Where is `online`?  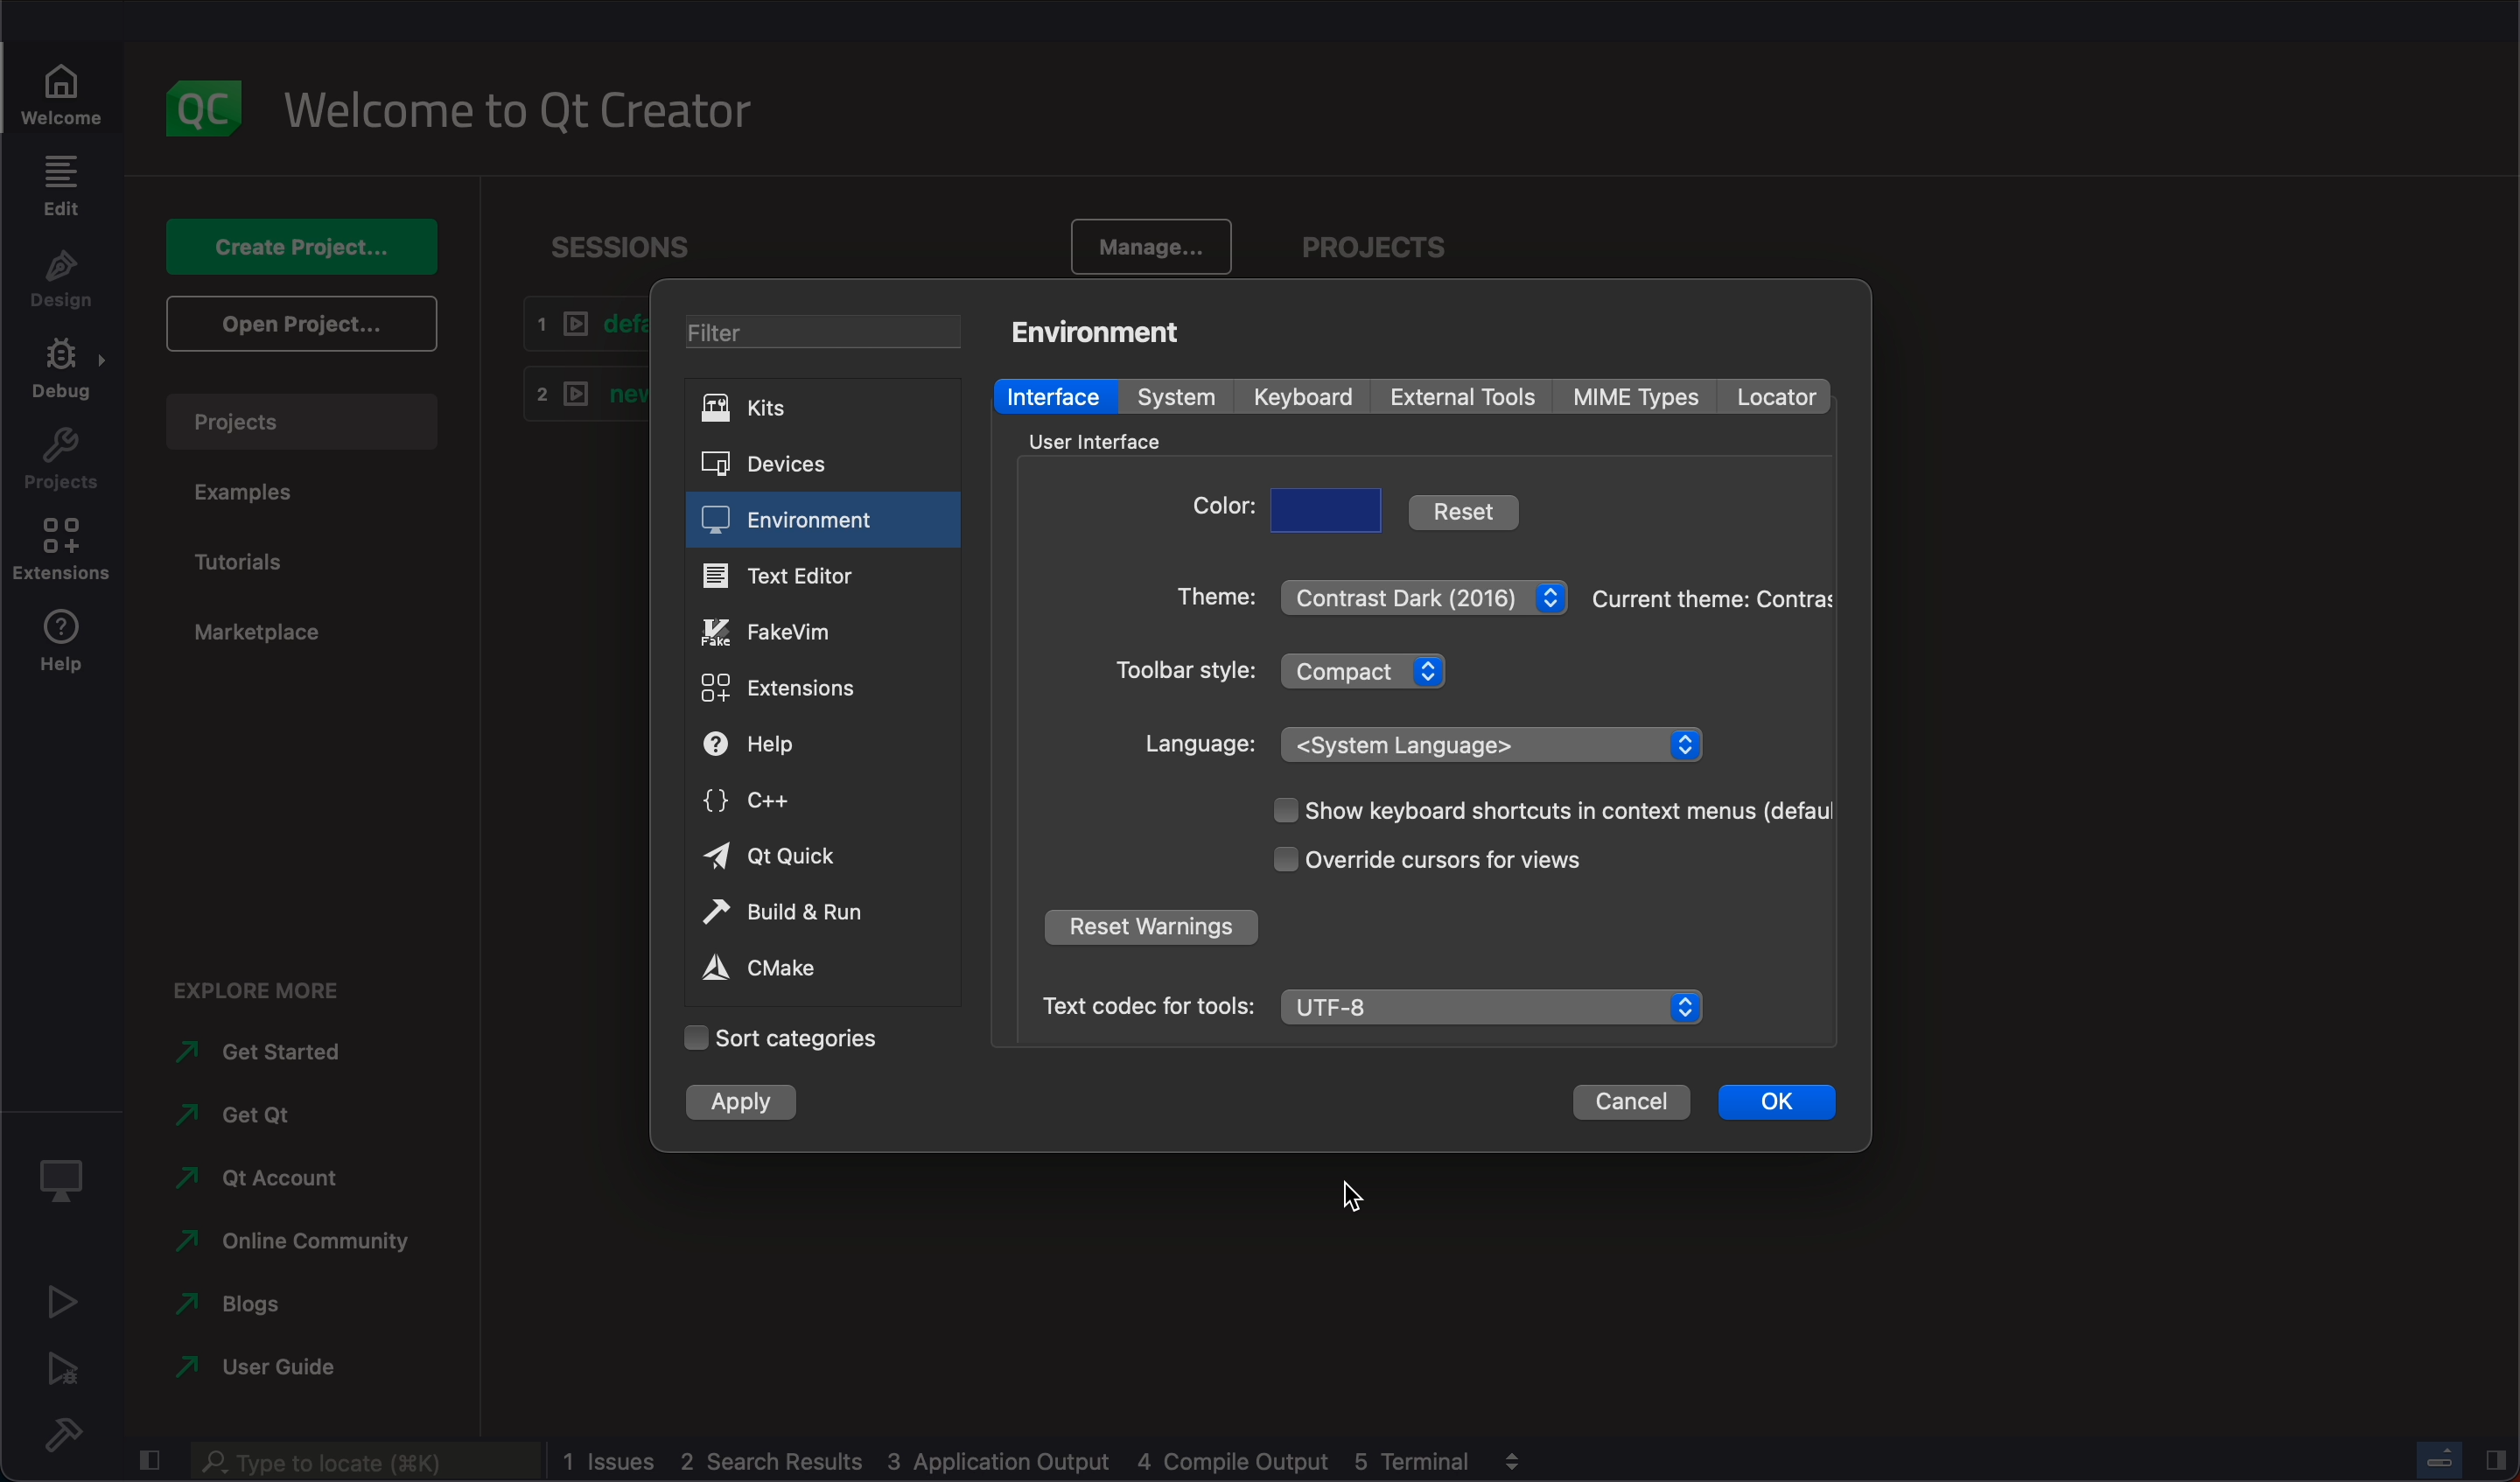
online is located at coordinates (297, 1237).